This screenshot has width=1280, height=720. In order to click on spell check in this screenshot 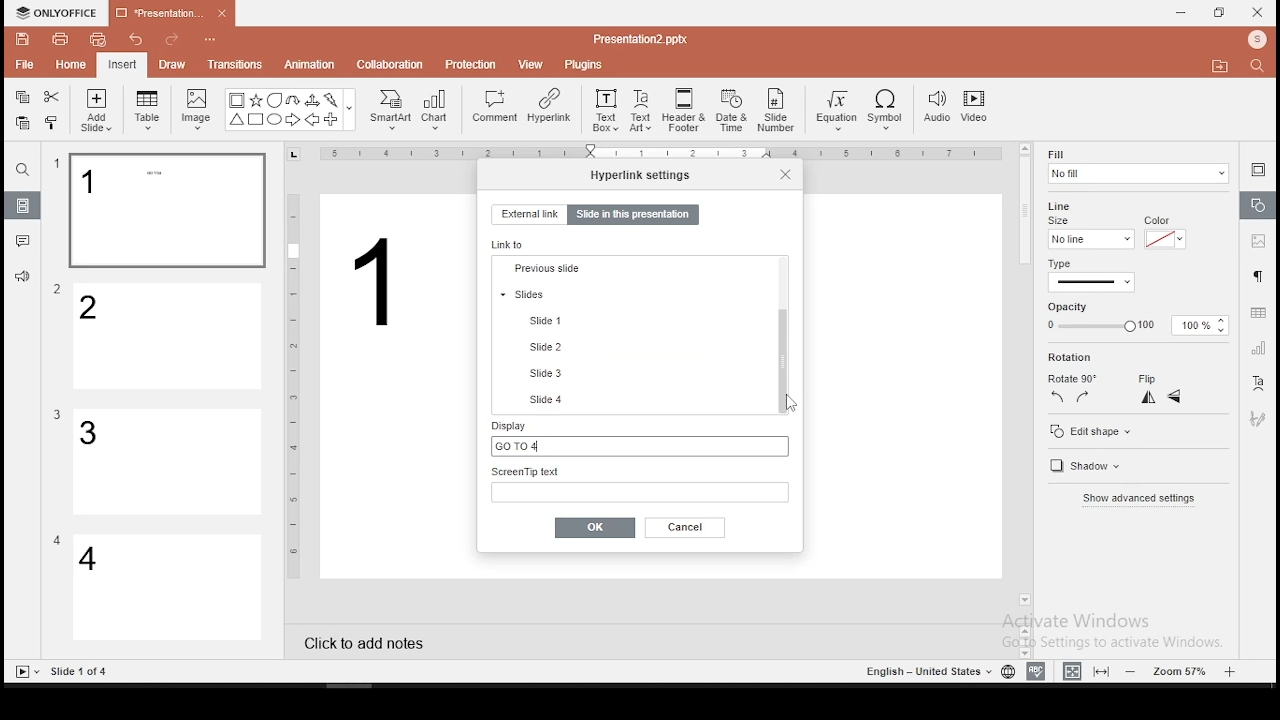, I will do `click(1036, 671)`.